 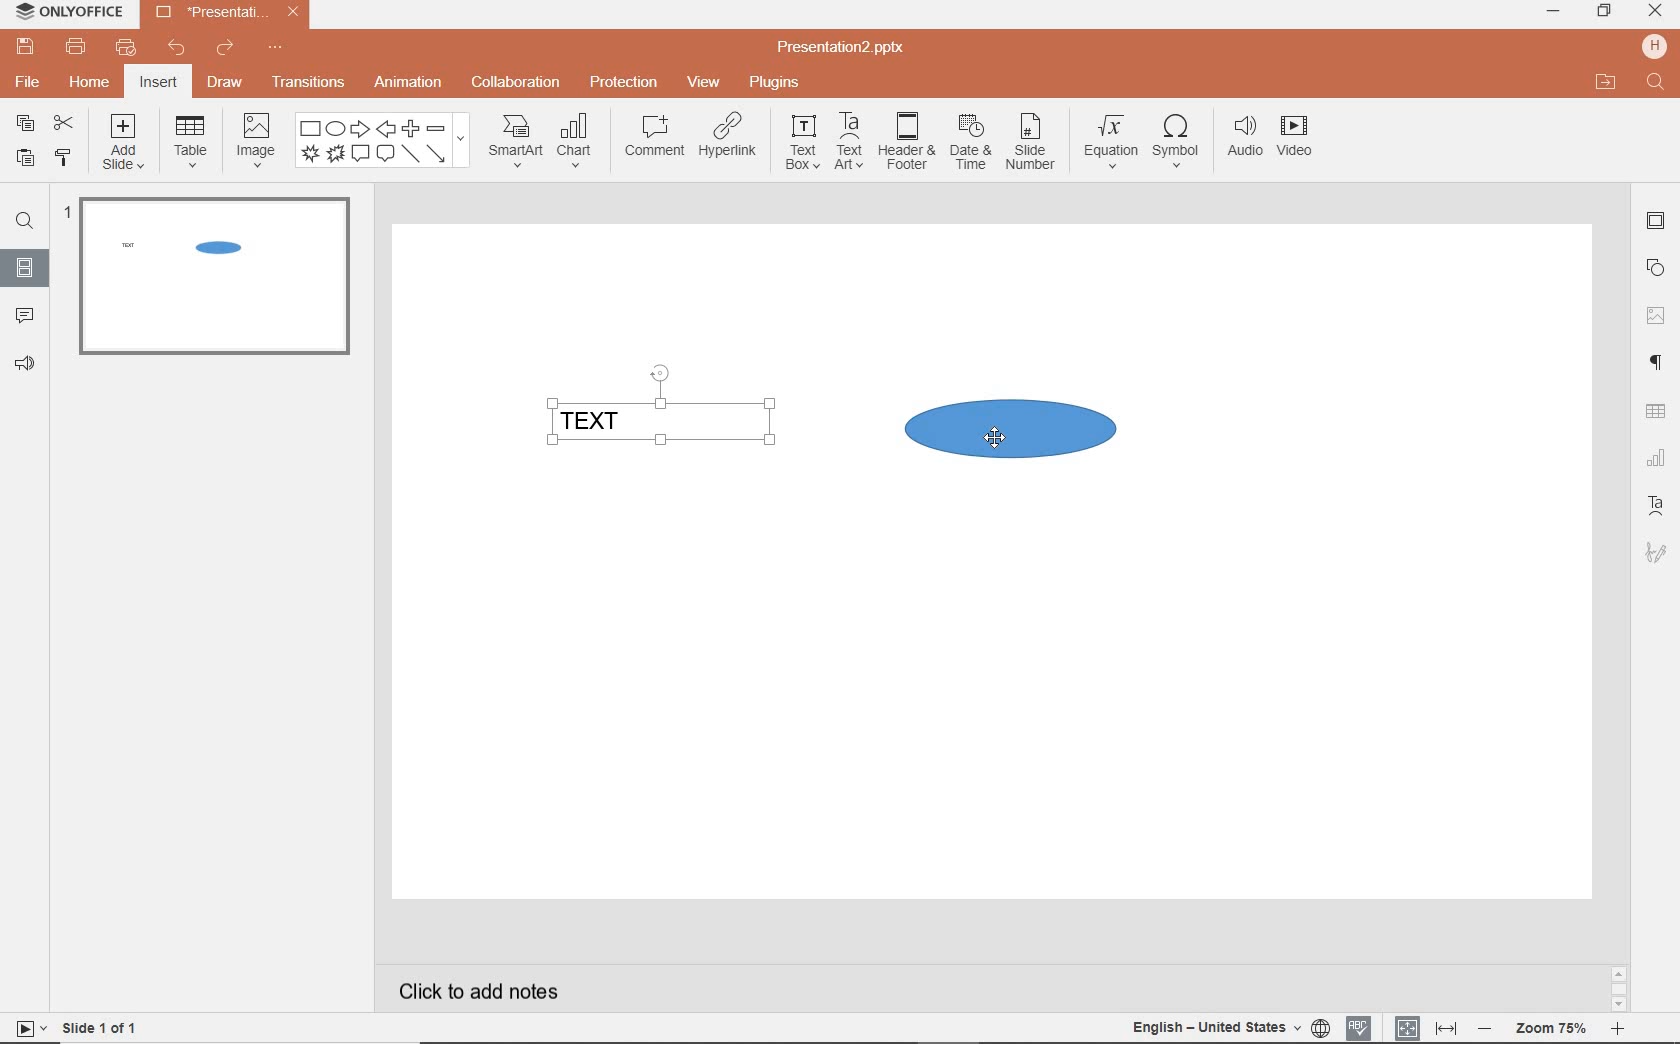 What do you see at coordinates (123, 48) in the screenshot?
I see `customize quick print` at bounding box center [123, 48].